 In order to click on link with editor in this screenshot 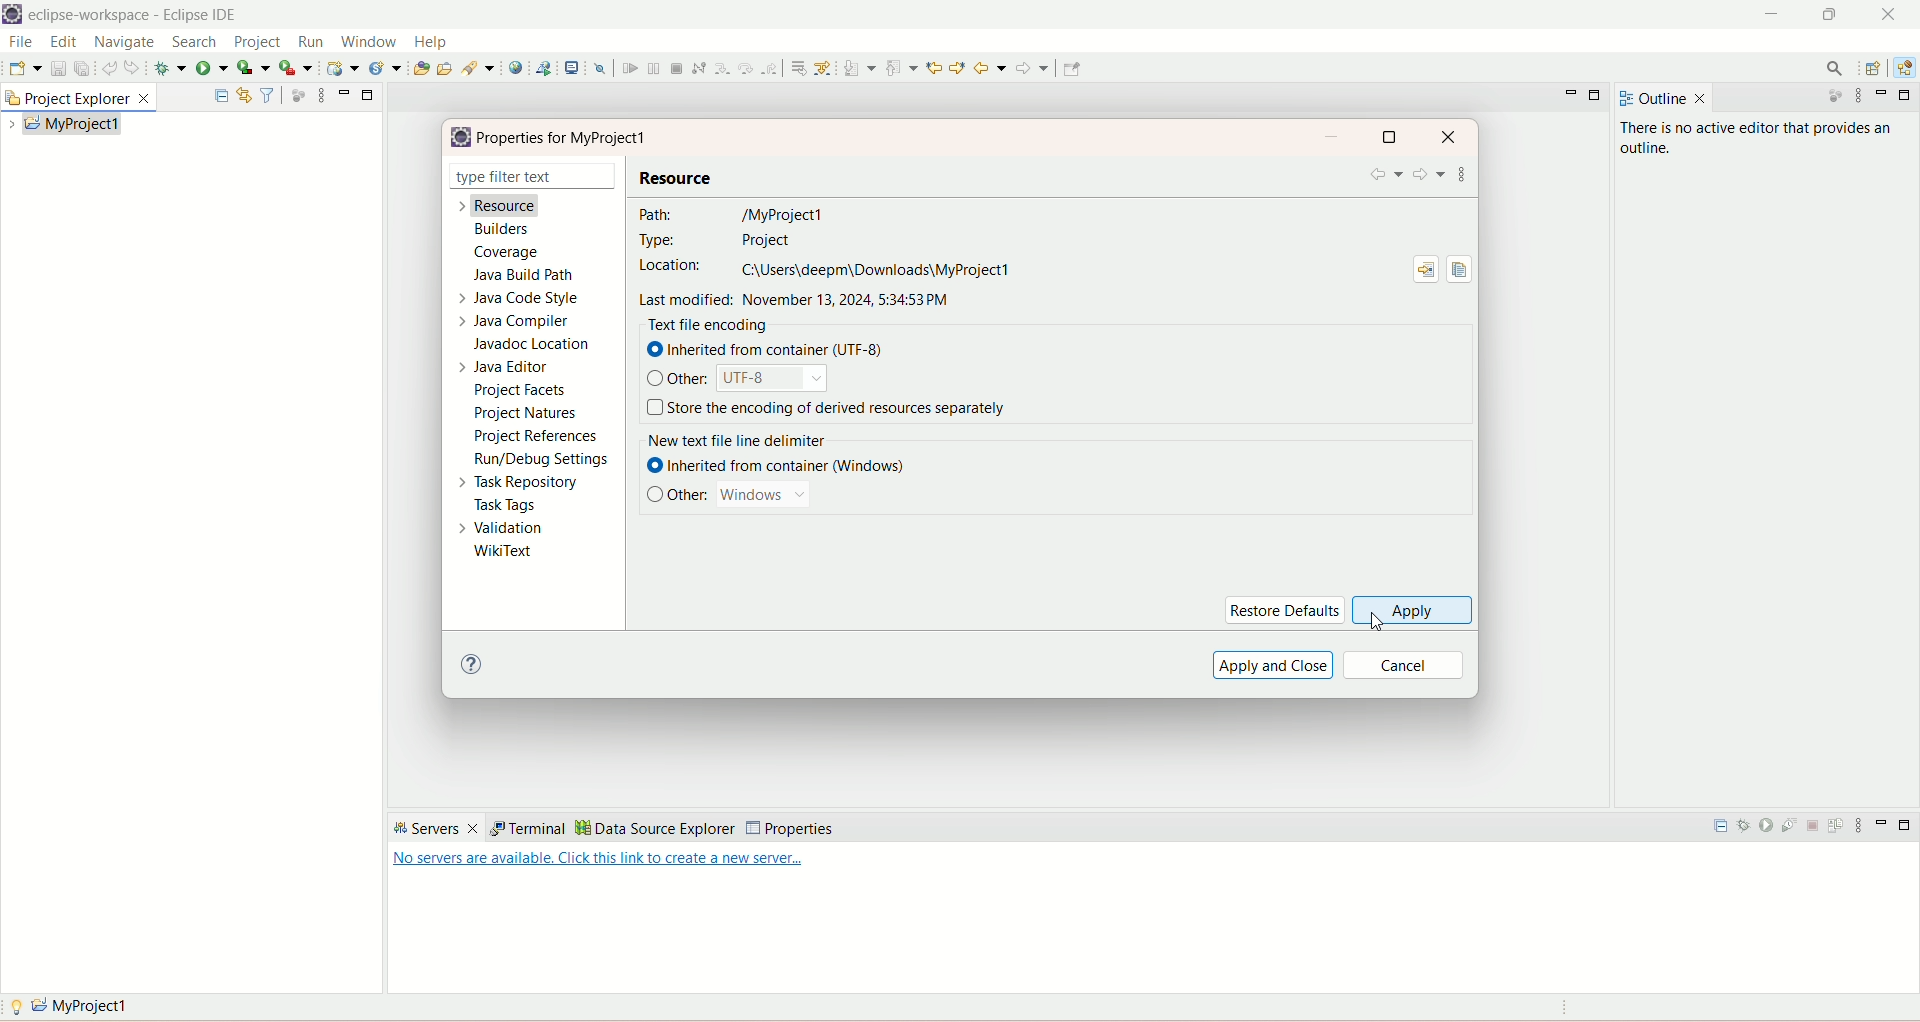, I will do `click(244, 93)`.